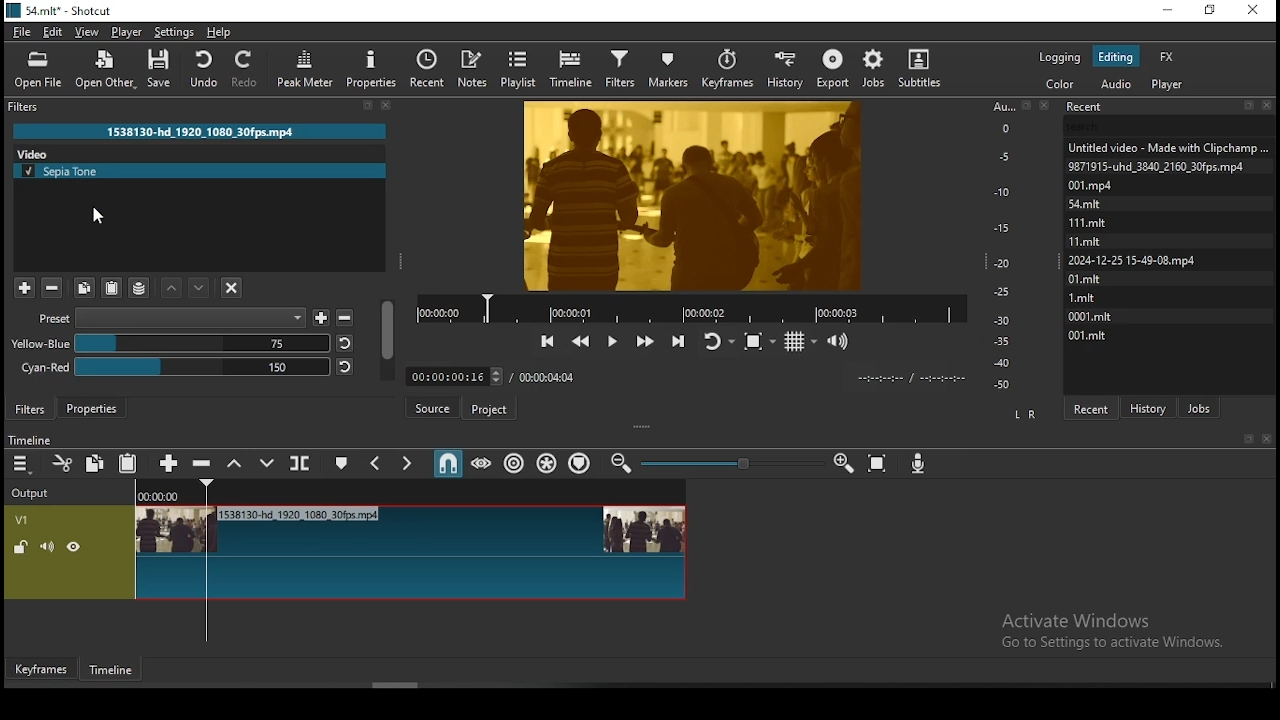  What do you see at coordinates (1087, 204) in the screenshot?
I see `54.mit` at bounding box center [1087, 204].